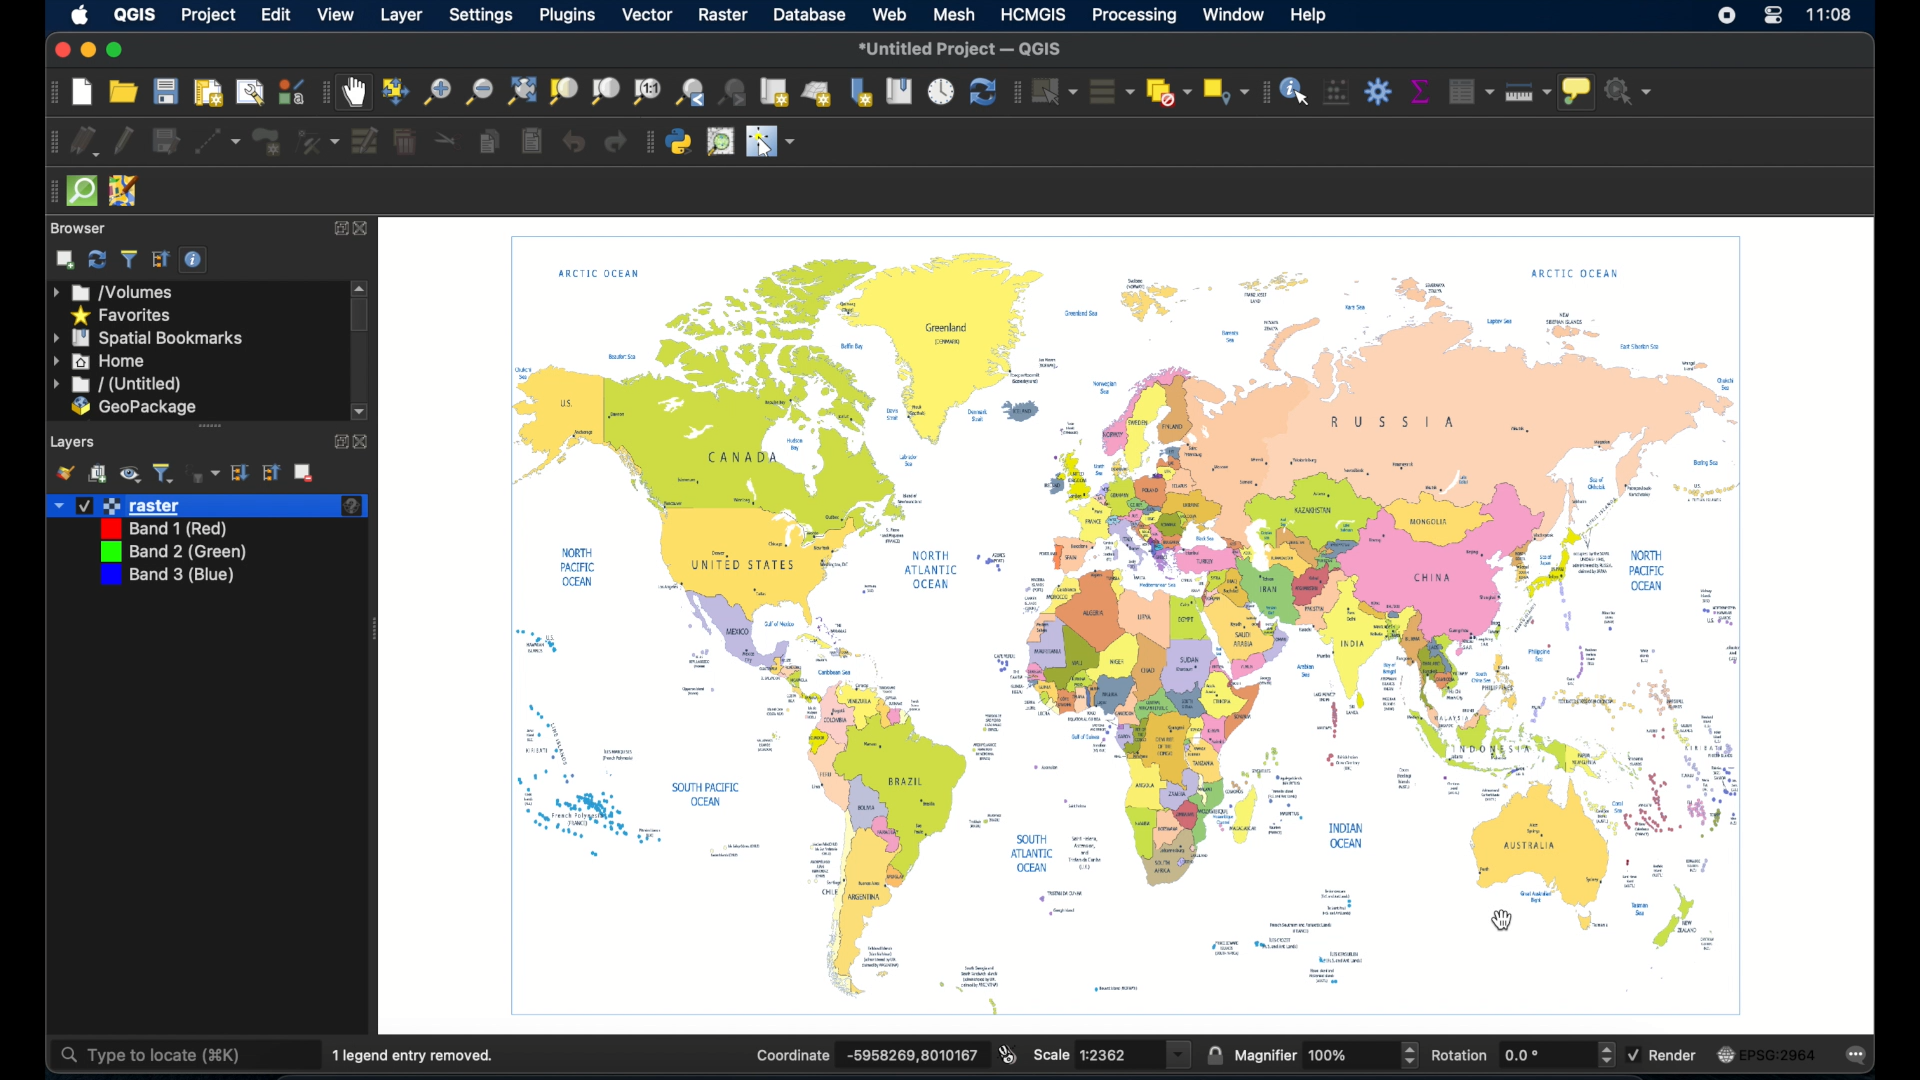 The width and height of the screenshot is (1920, 1080). What do you see at coordinates (209, 14) in the screenshot?
I see `project` at bounding box center [209, 14].